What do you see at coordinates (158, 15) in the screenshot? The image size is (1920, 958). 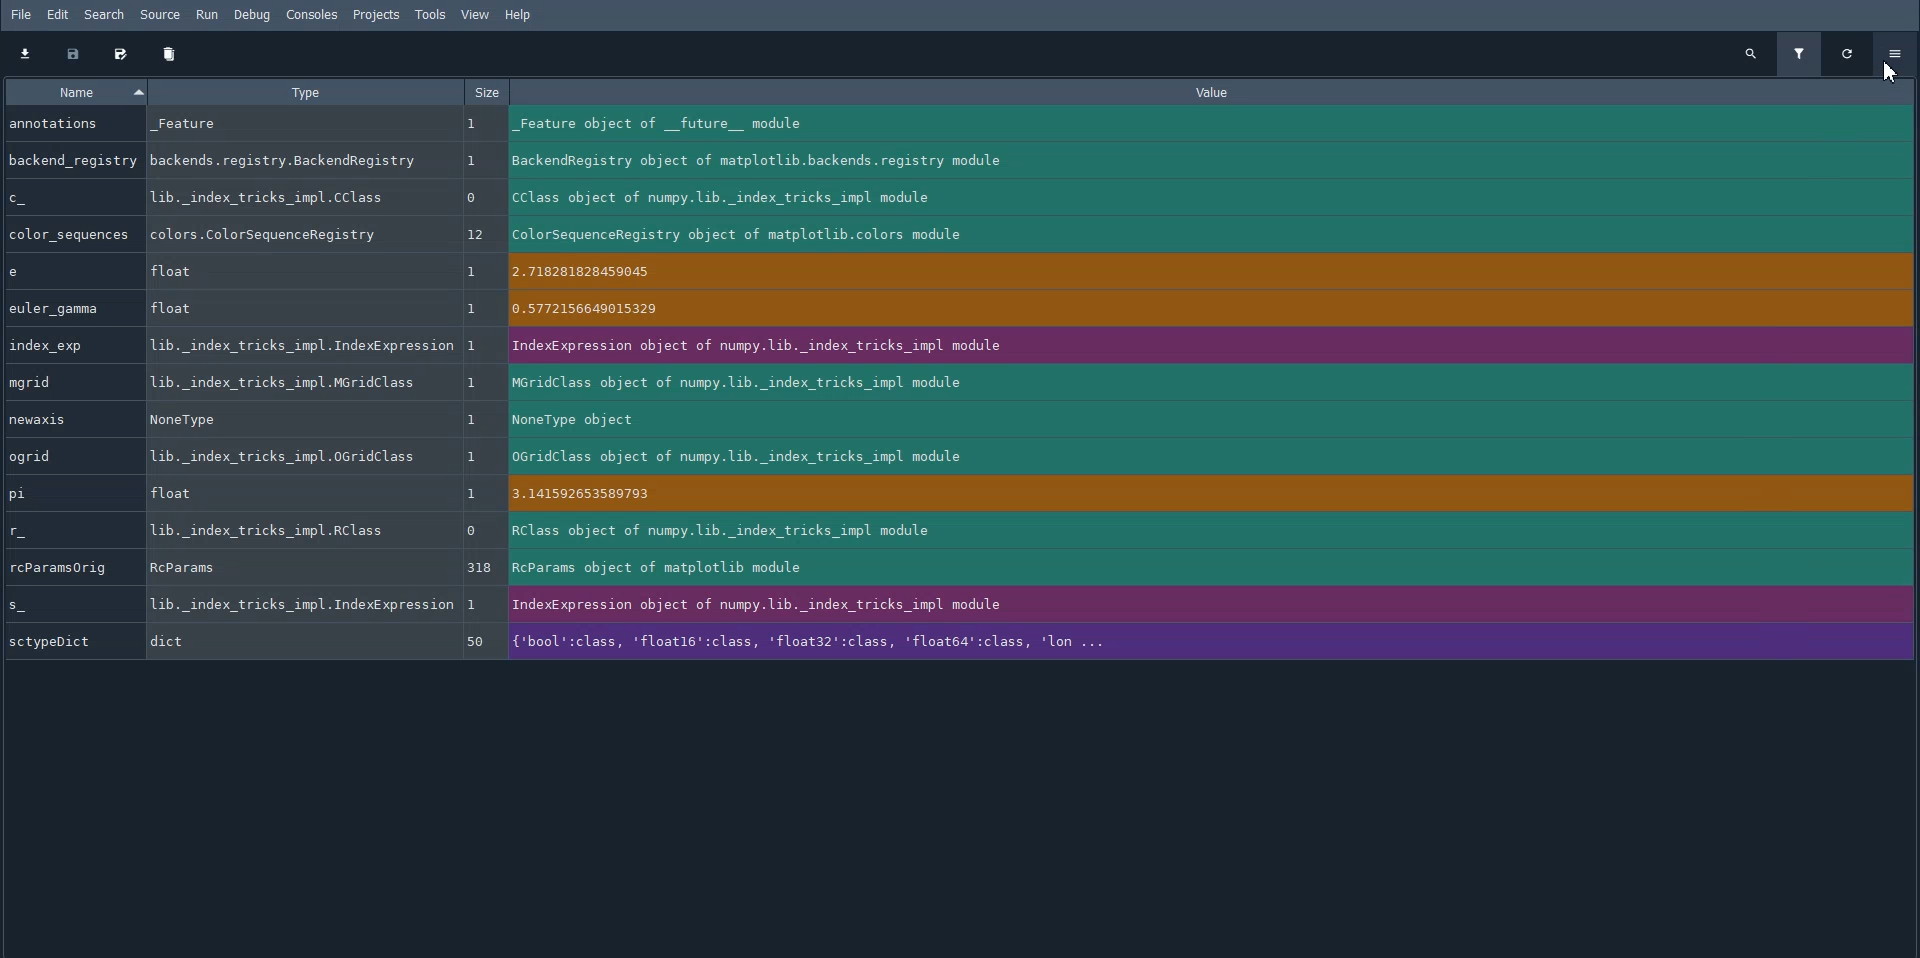 I see `Source` at bounding box center [158, 15].